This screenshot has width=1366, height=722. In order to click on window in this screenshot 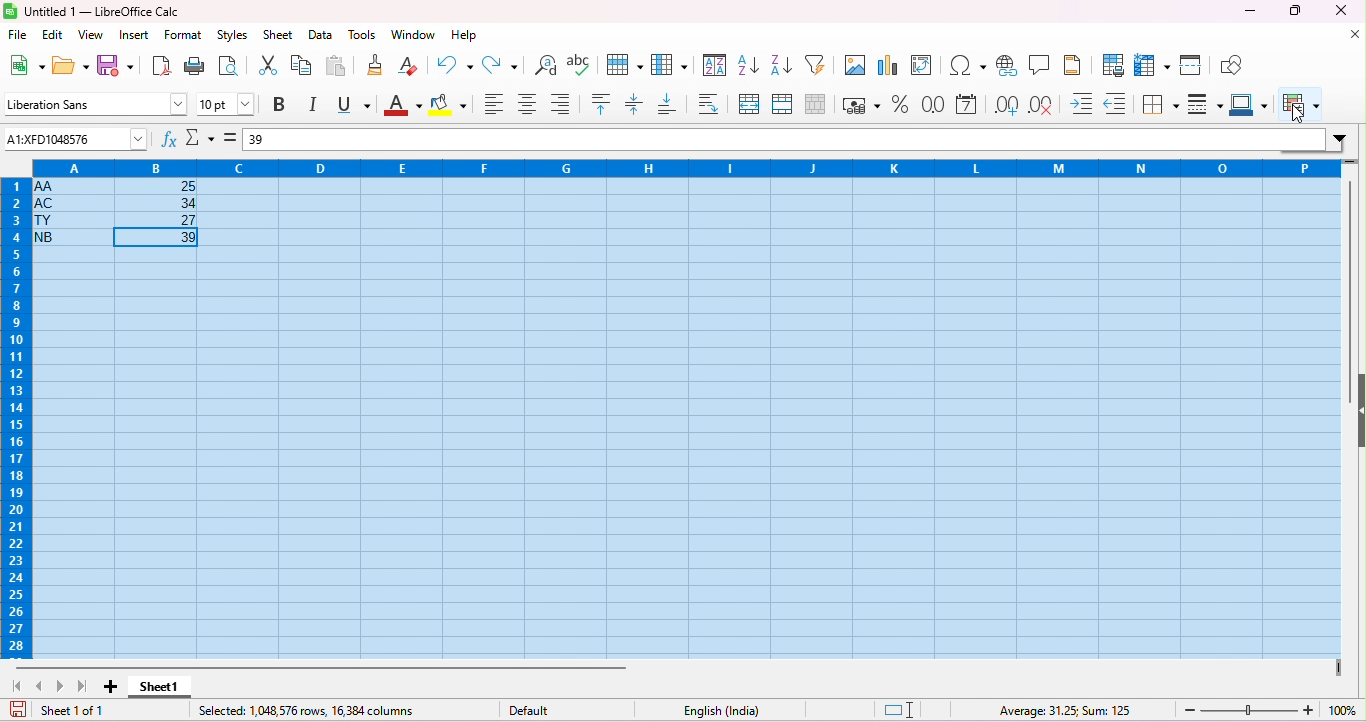, I will do `click(414, 35)`.